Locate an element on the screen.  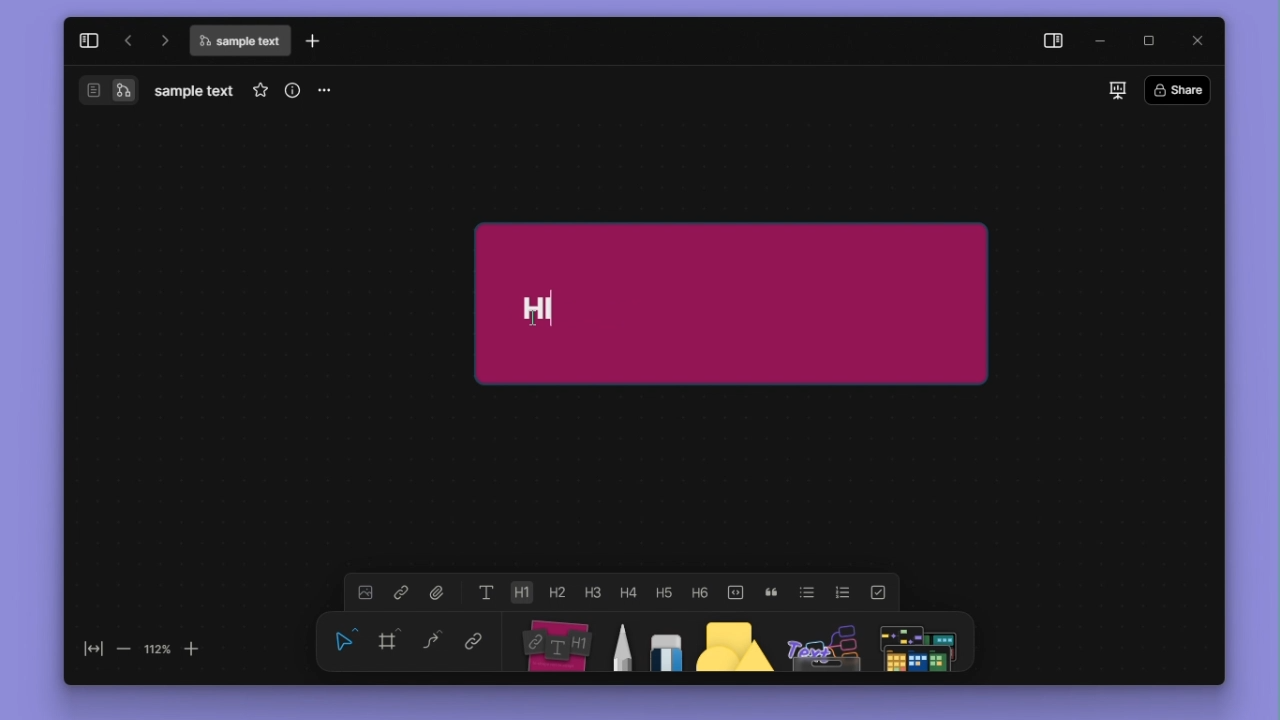
slideshow is located at coordinates (1118, 90).